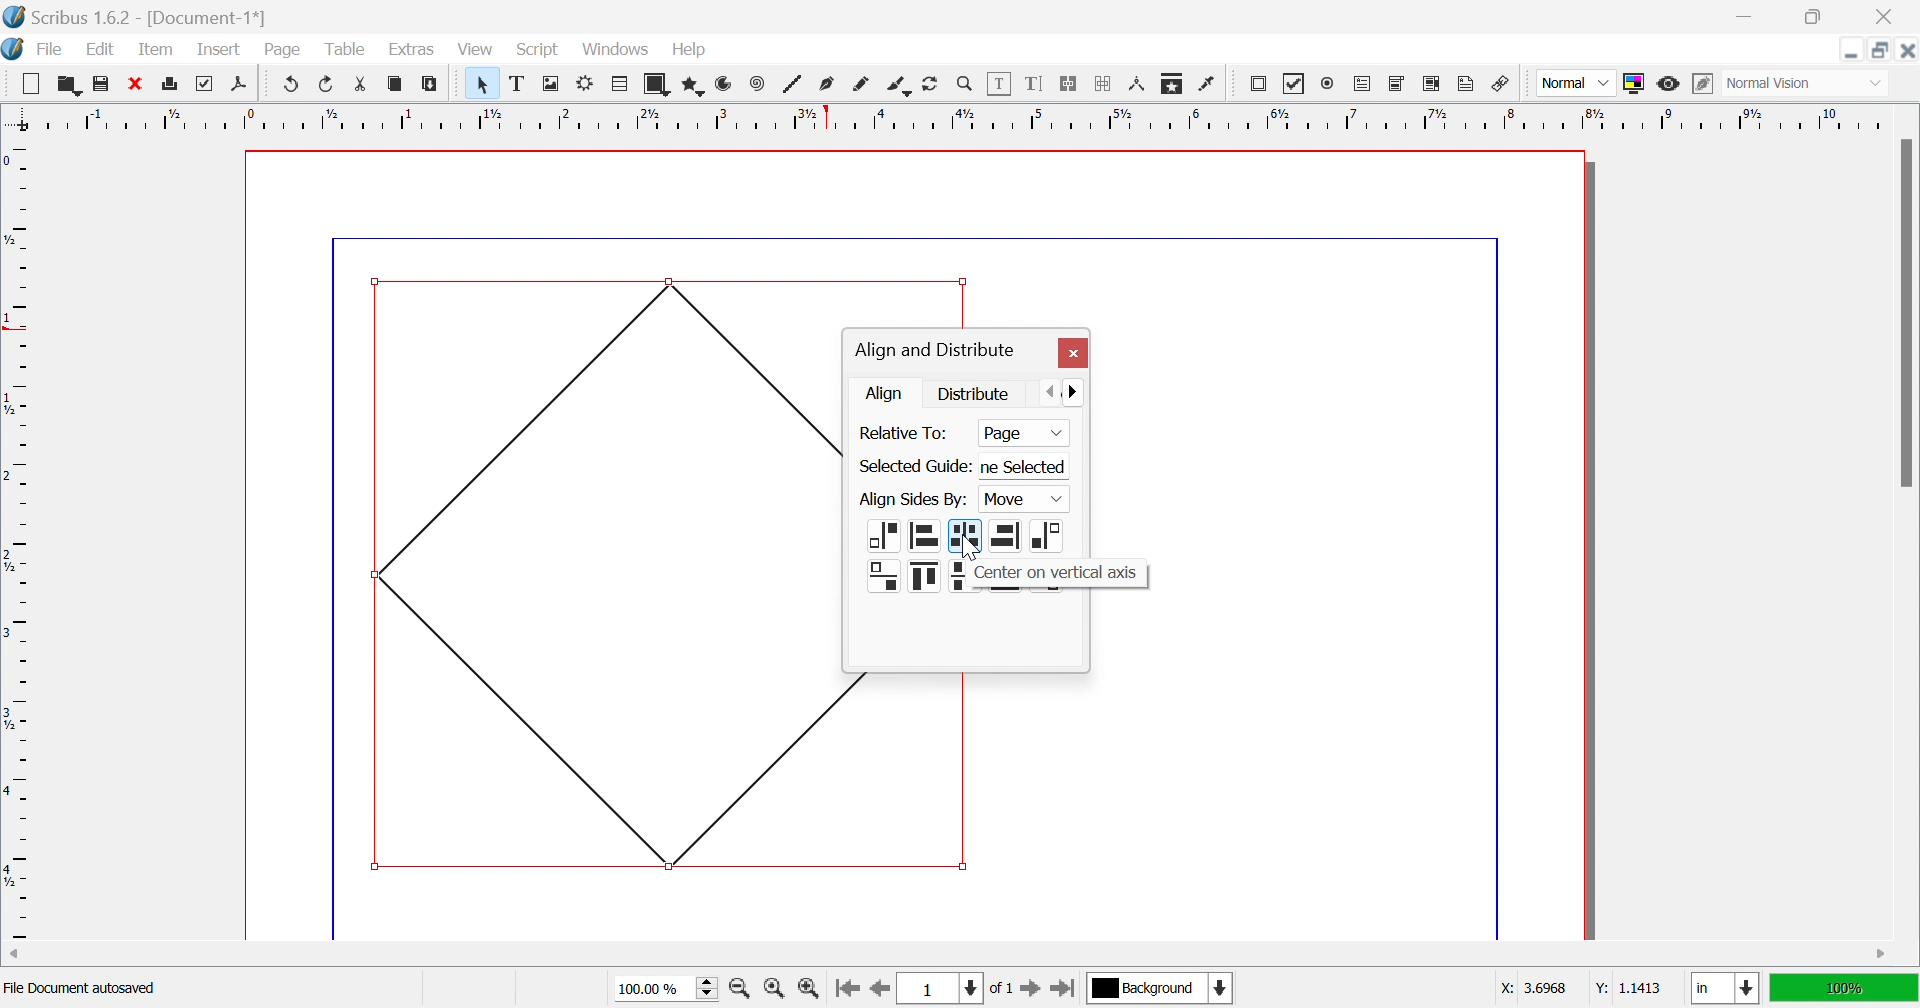 This screenshot has width=1920, height=1008. What do you see at coordinates (829, 83) in the screenshot?
I see `Bezler curve` at bounding box center [829, 83].